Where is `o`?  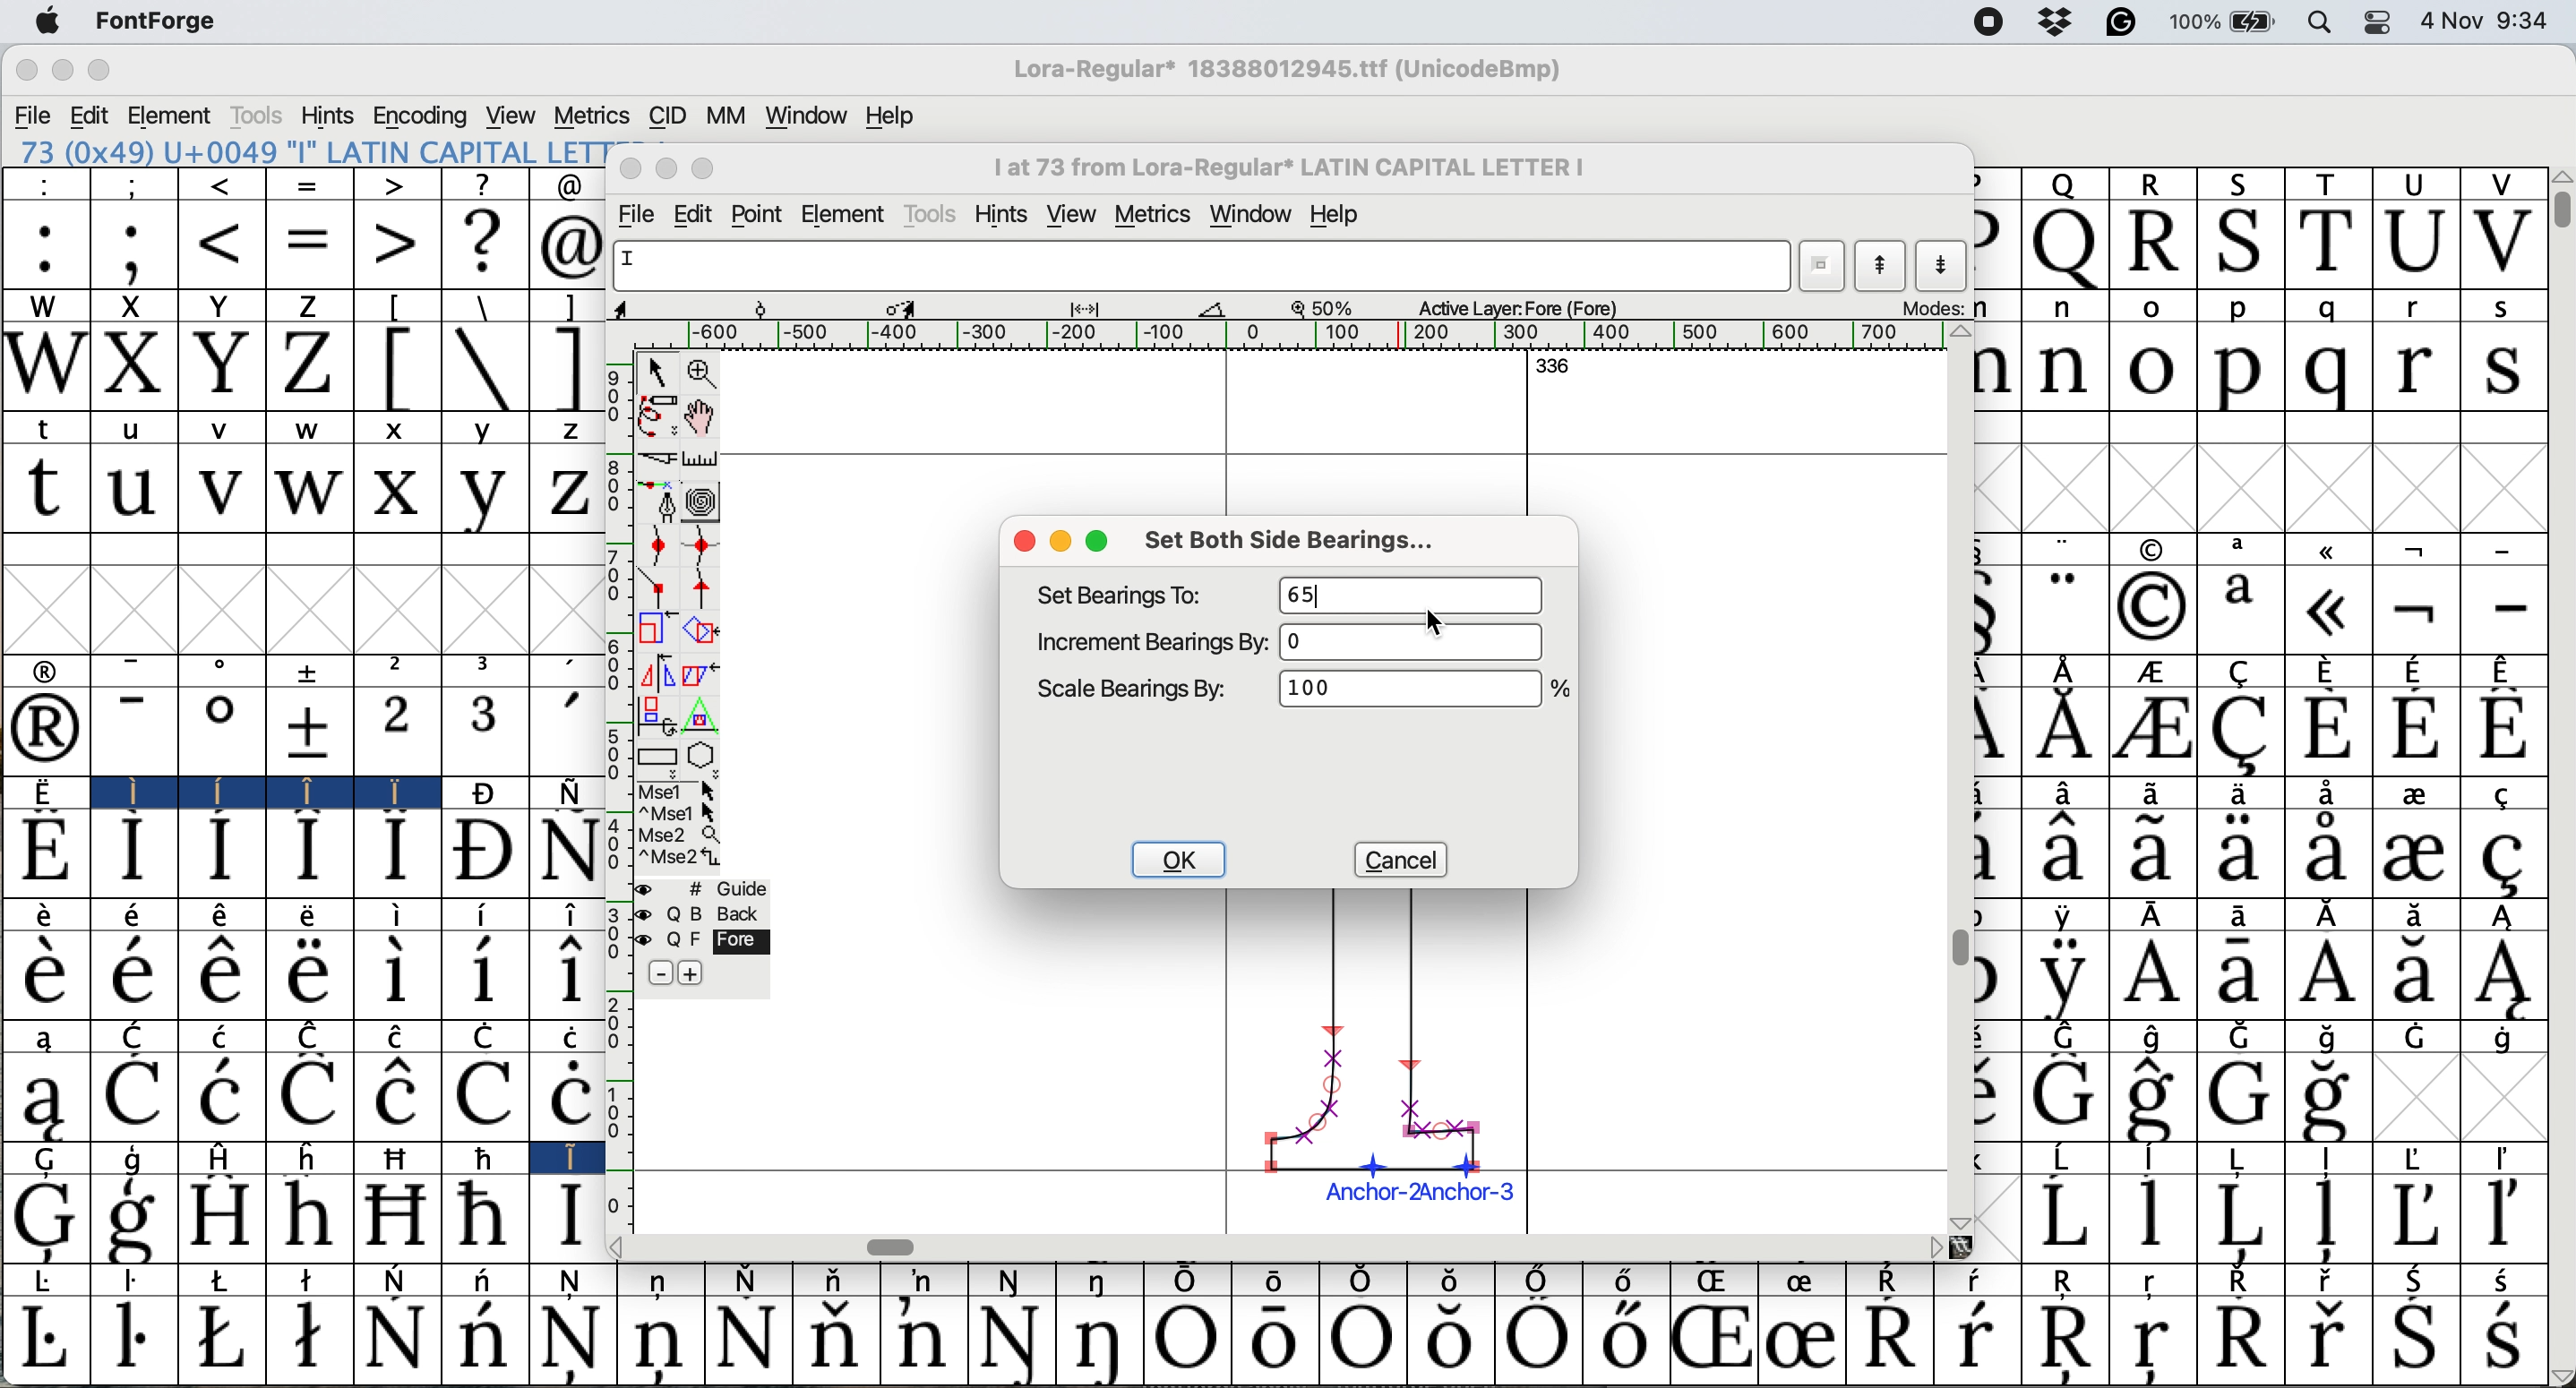 o is located at coordinates (223, 672).